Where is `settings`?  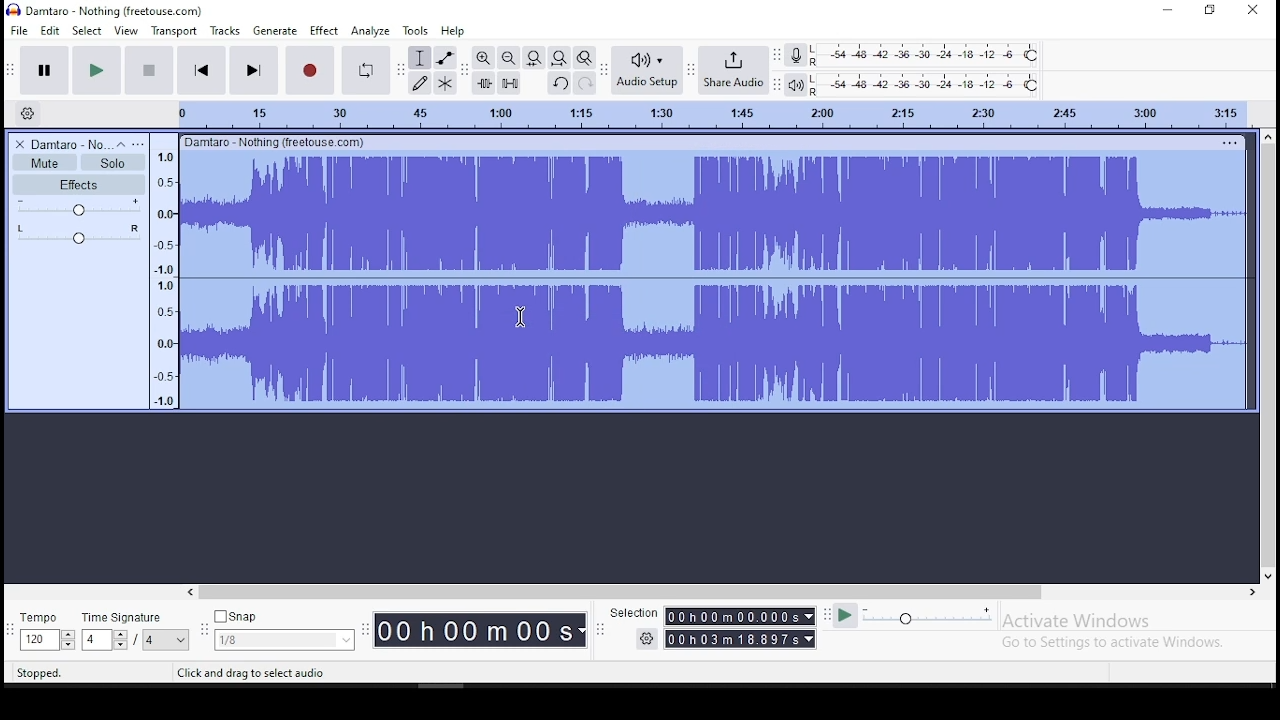 settings is located at coordinates (645, 639).